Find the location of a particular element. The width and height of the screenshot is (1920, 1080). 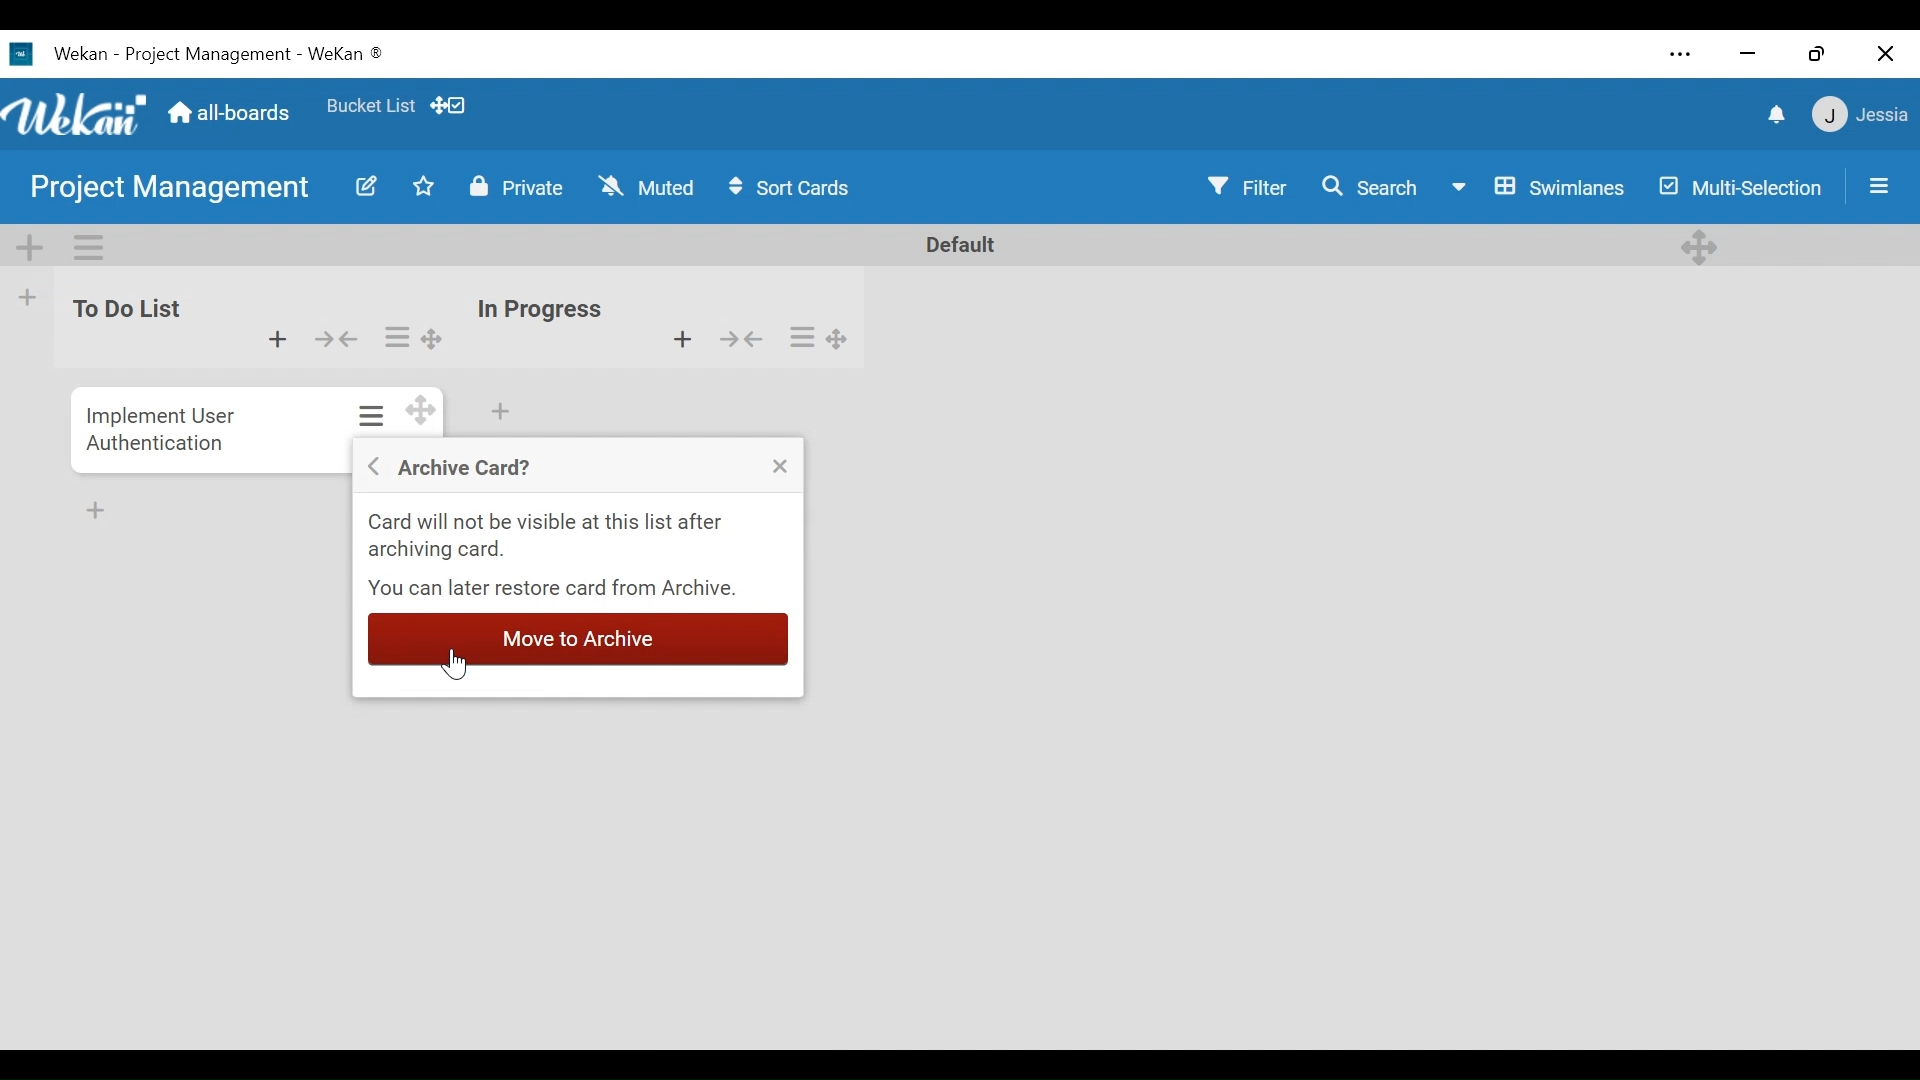

Member Settings is located at coordinates (1862, 115).